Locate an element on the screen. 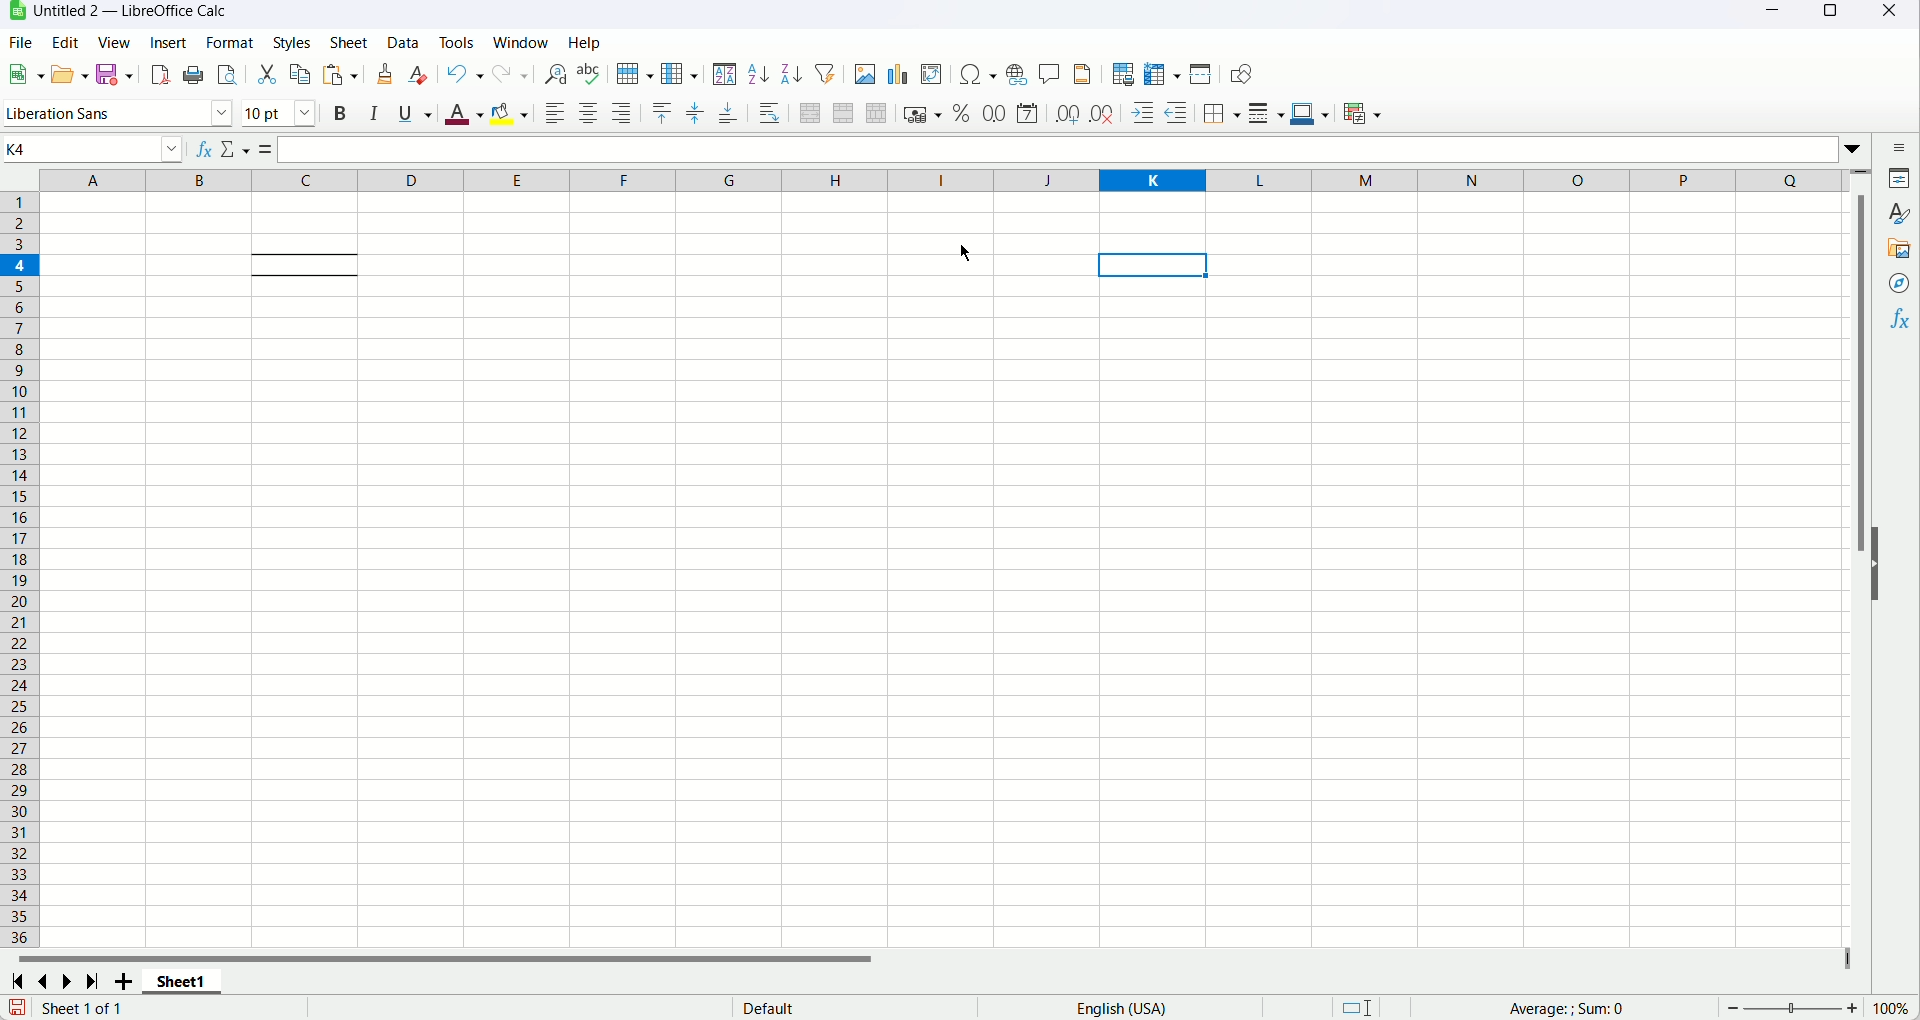 Image resolution: width=1920 pixels, height=1020 pixels. Sort ascending is located at coordinates (759, 75).